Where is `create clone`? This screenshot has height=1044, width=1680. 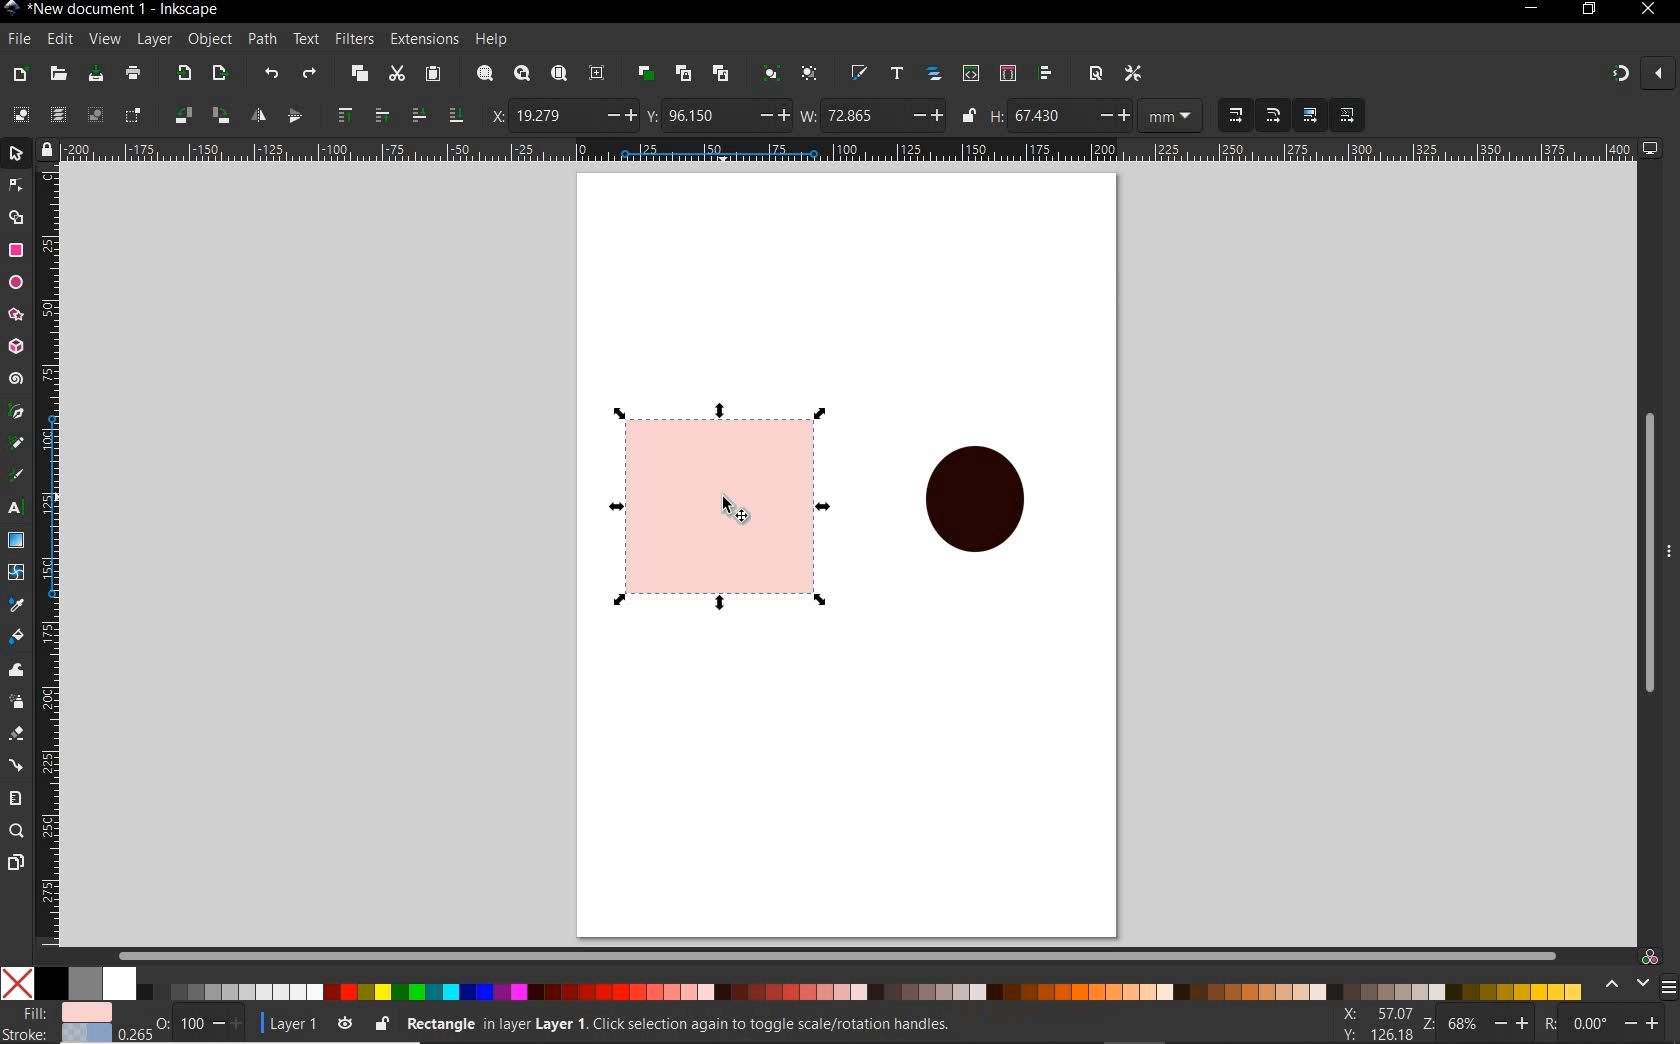 create clone is located at coordinates (684, 73).